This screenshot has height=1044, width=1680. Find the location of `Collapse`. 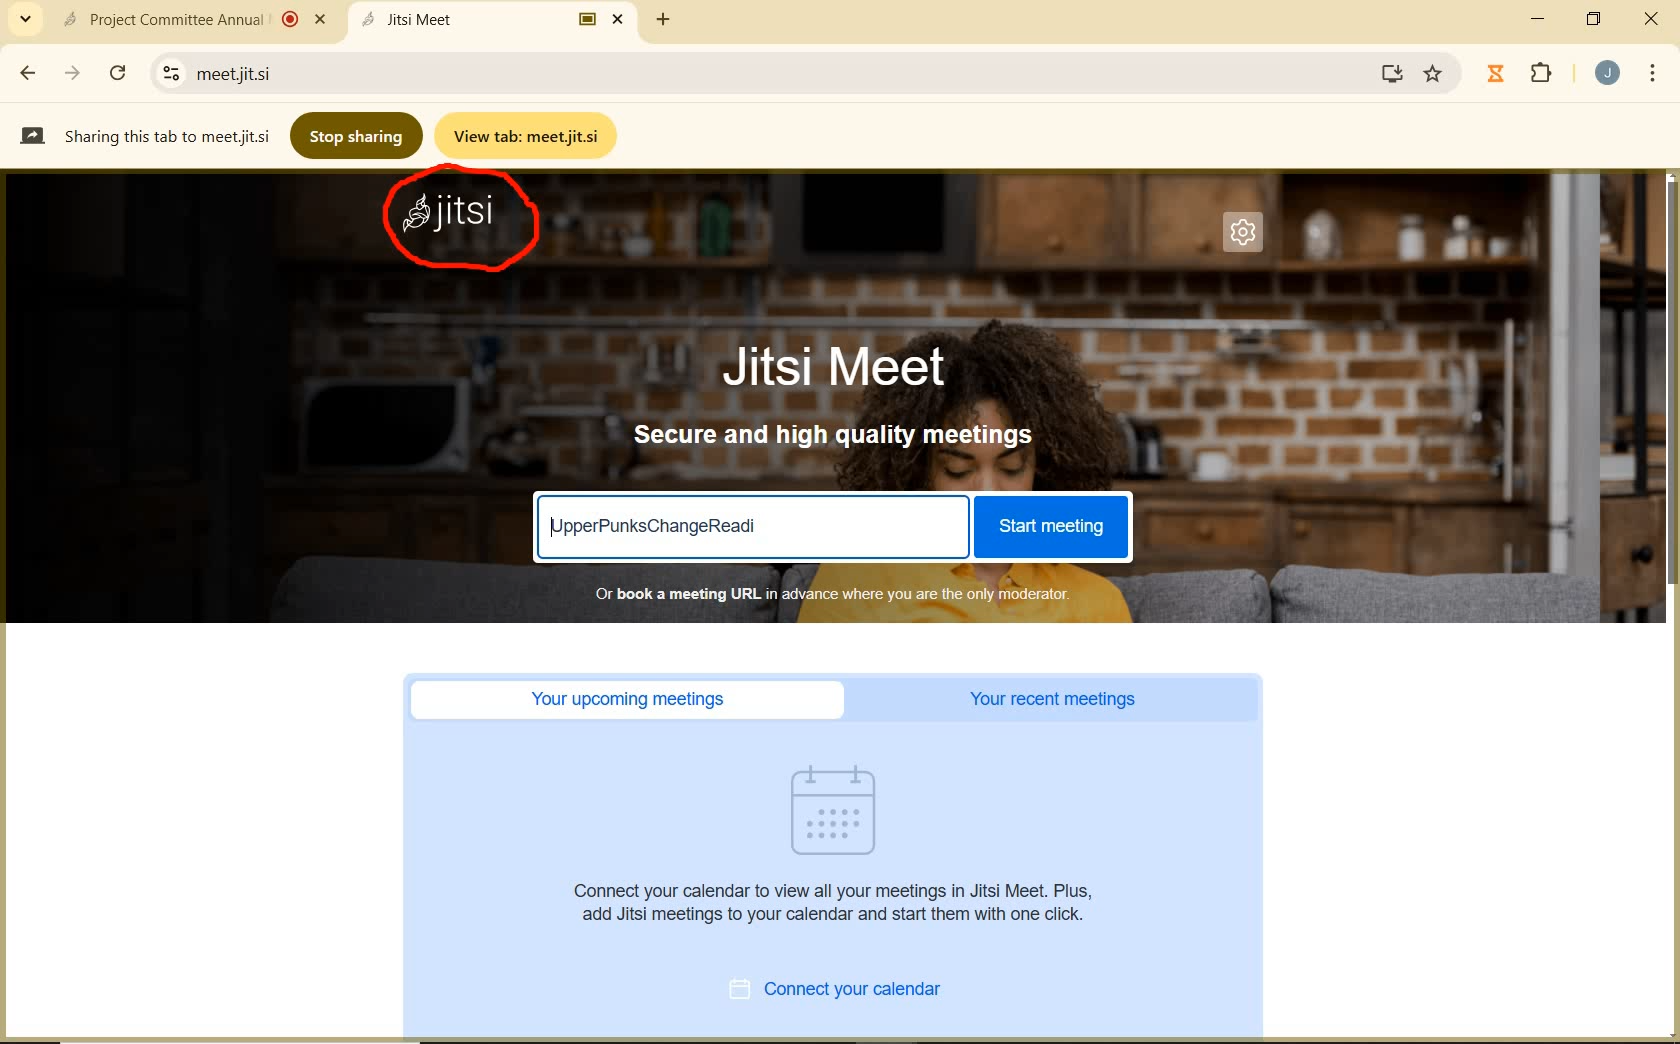

Collapse is located at coordinates (25, 20).